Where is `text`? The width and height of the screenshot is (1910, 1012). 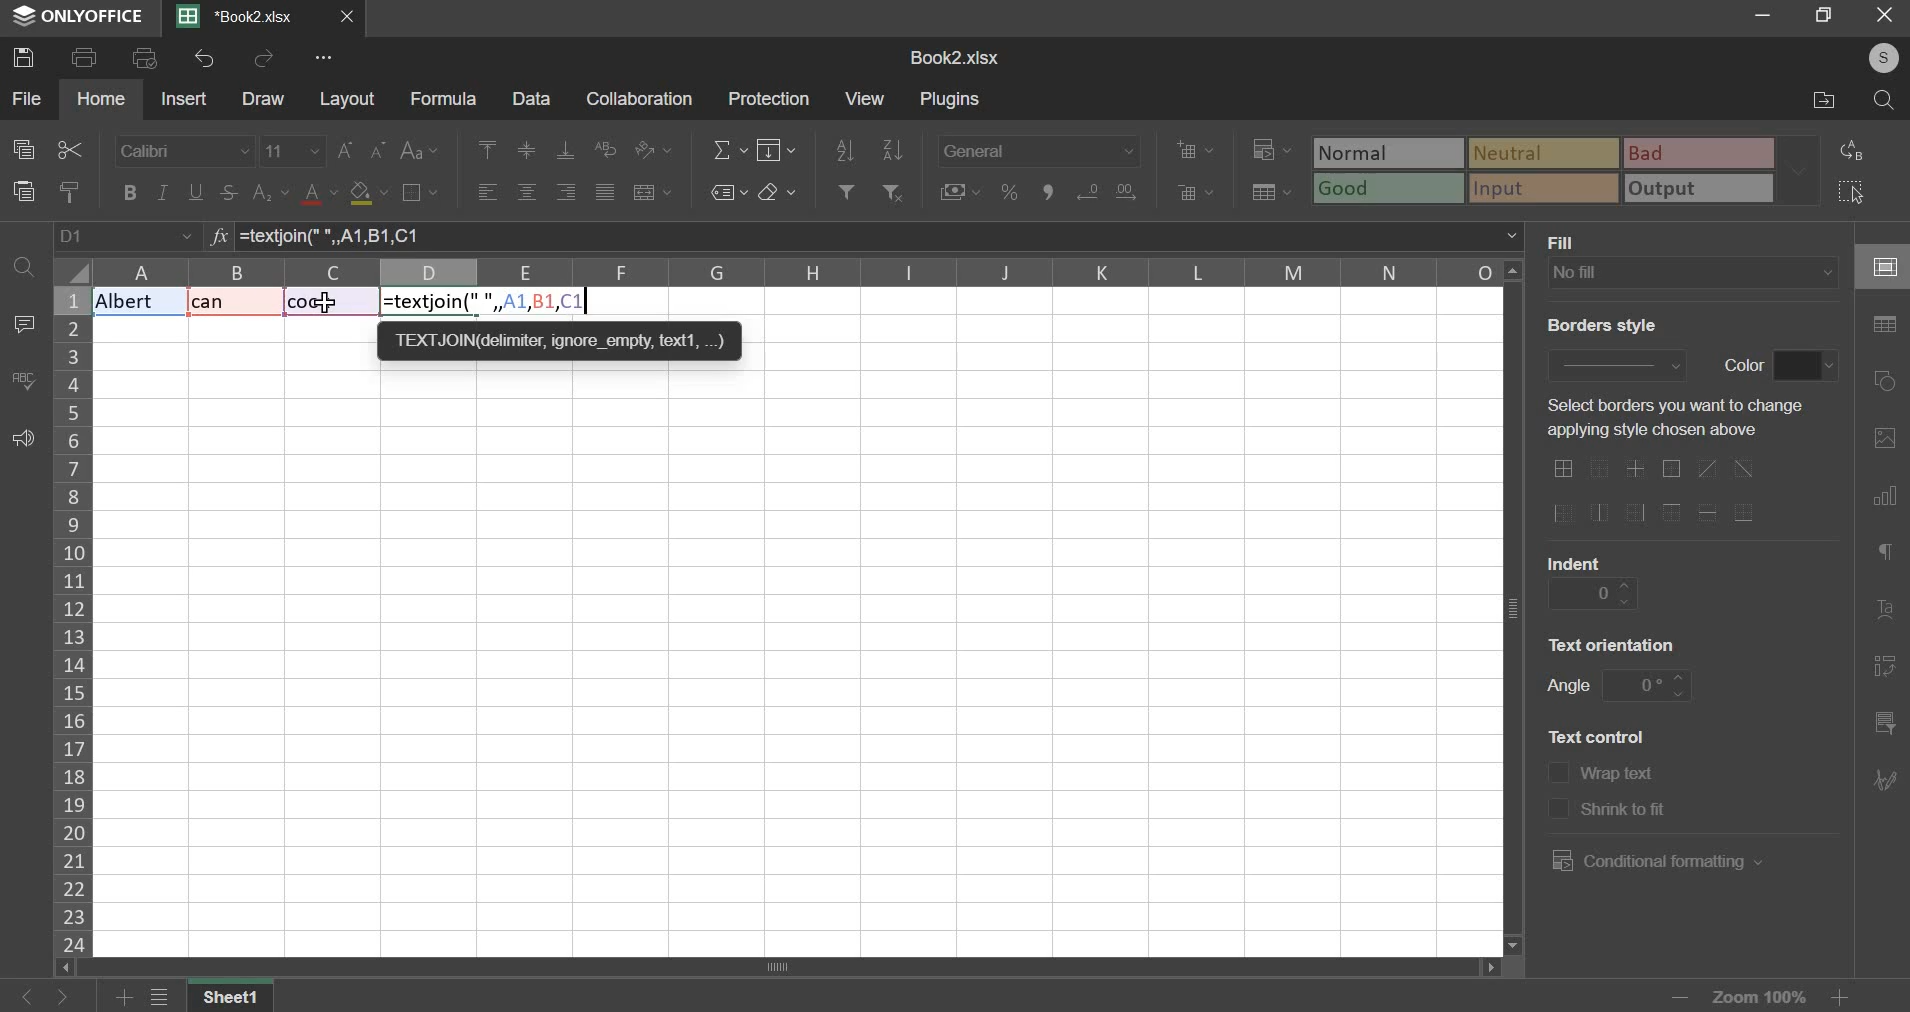
text is located at coordinates (1568, 241).